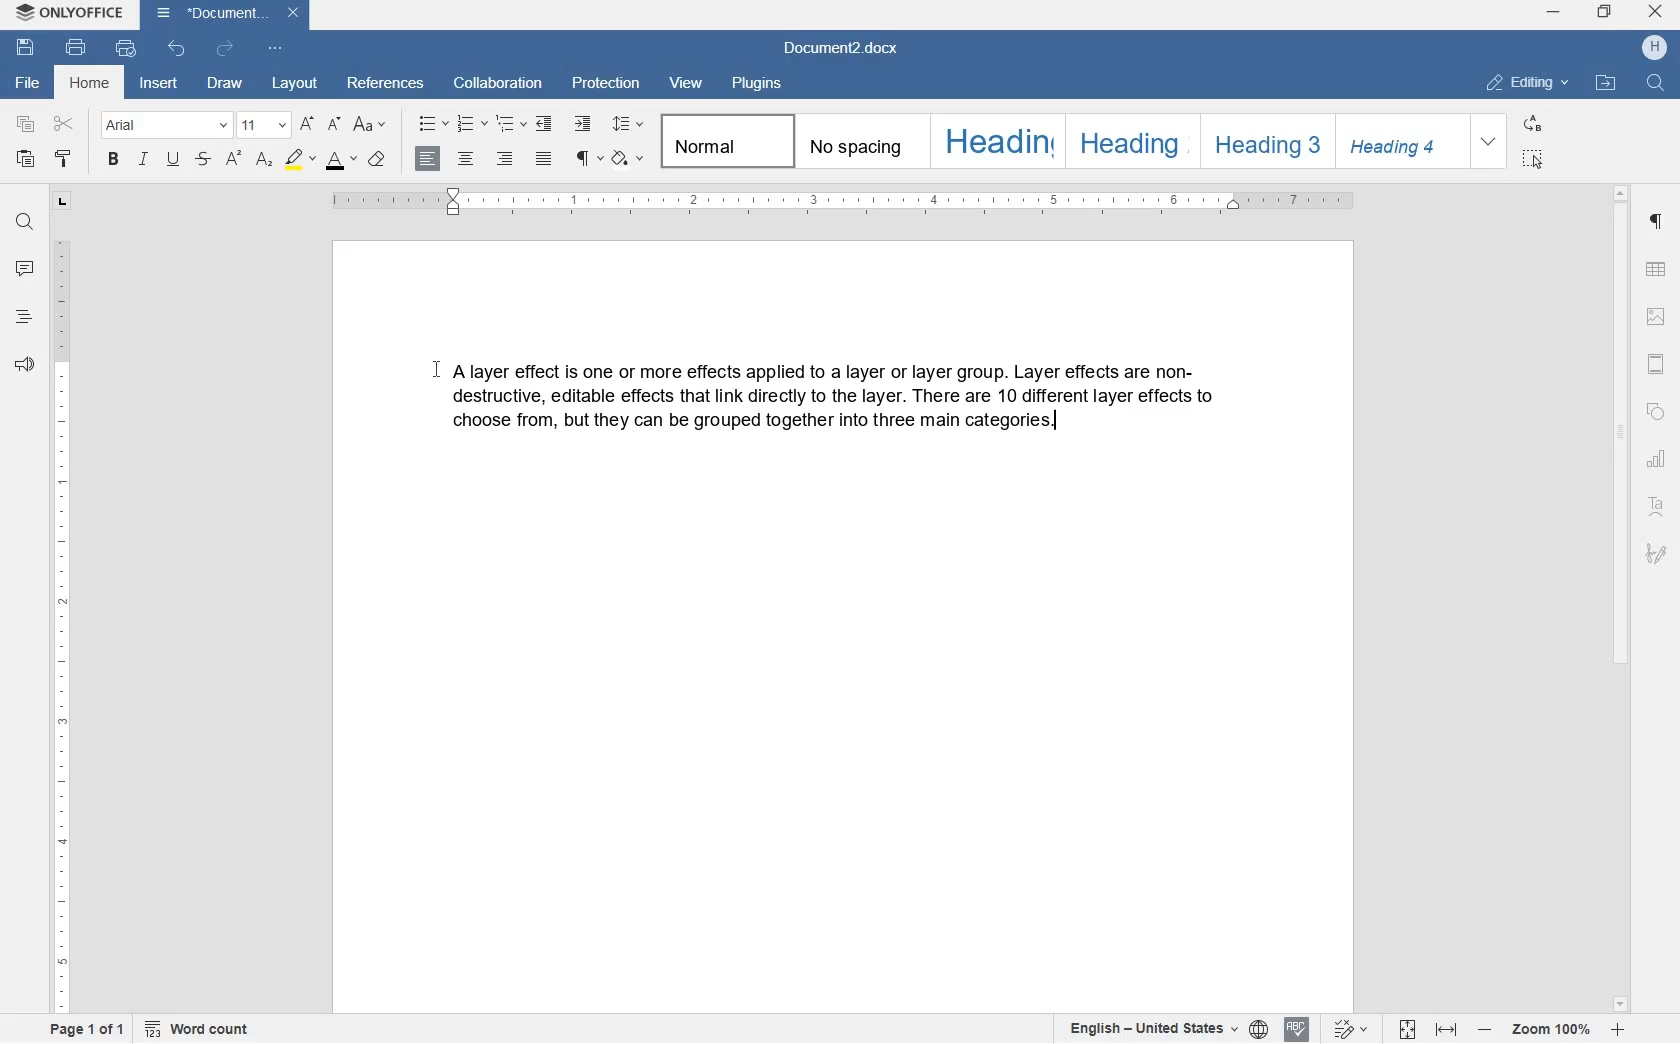  What do you see at coordinates (371, 125) in the screenshot?
I see `change case` at bounding box center [371, 125].